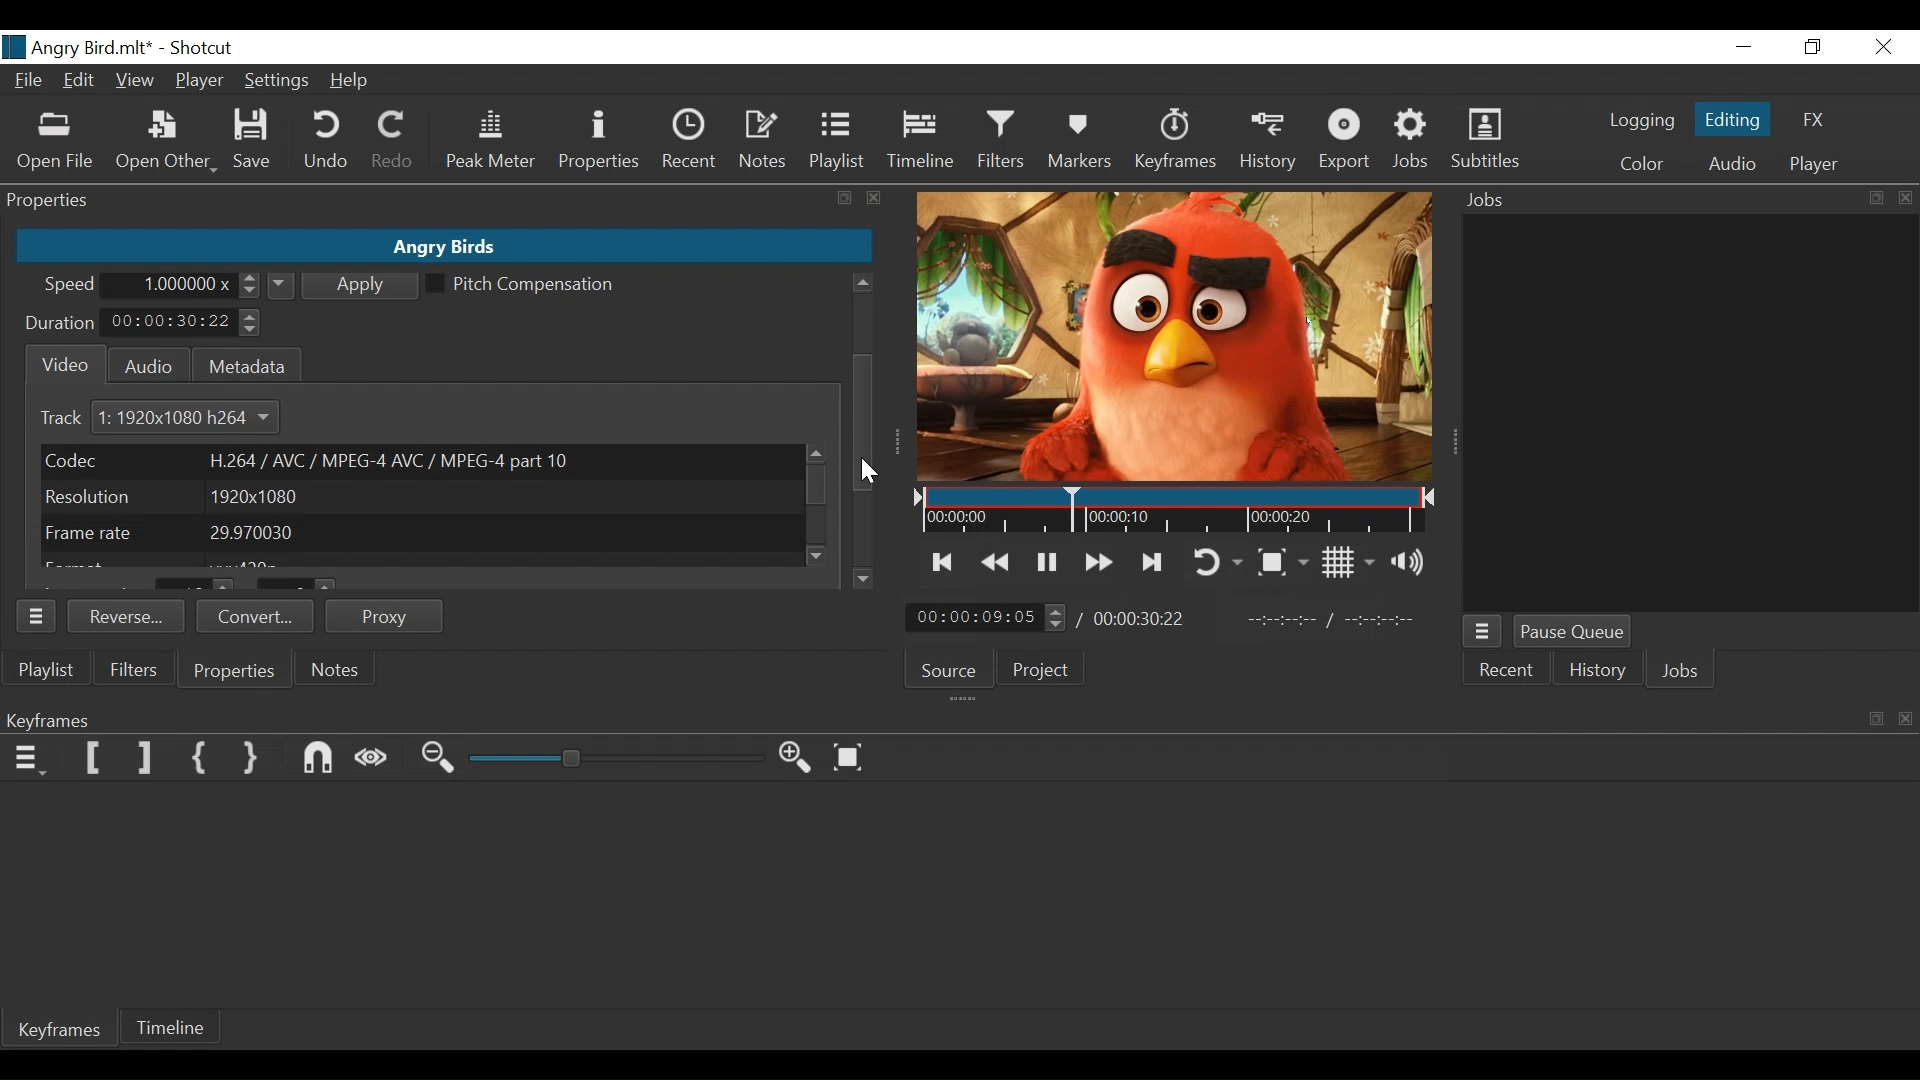 This screenshot has height=1080, width=1920. Describe the element at coordinates (1509, 672) in the screenshot. I see `Recent` at that location.